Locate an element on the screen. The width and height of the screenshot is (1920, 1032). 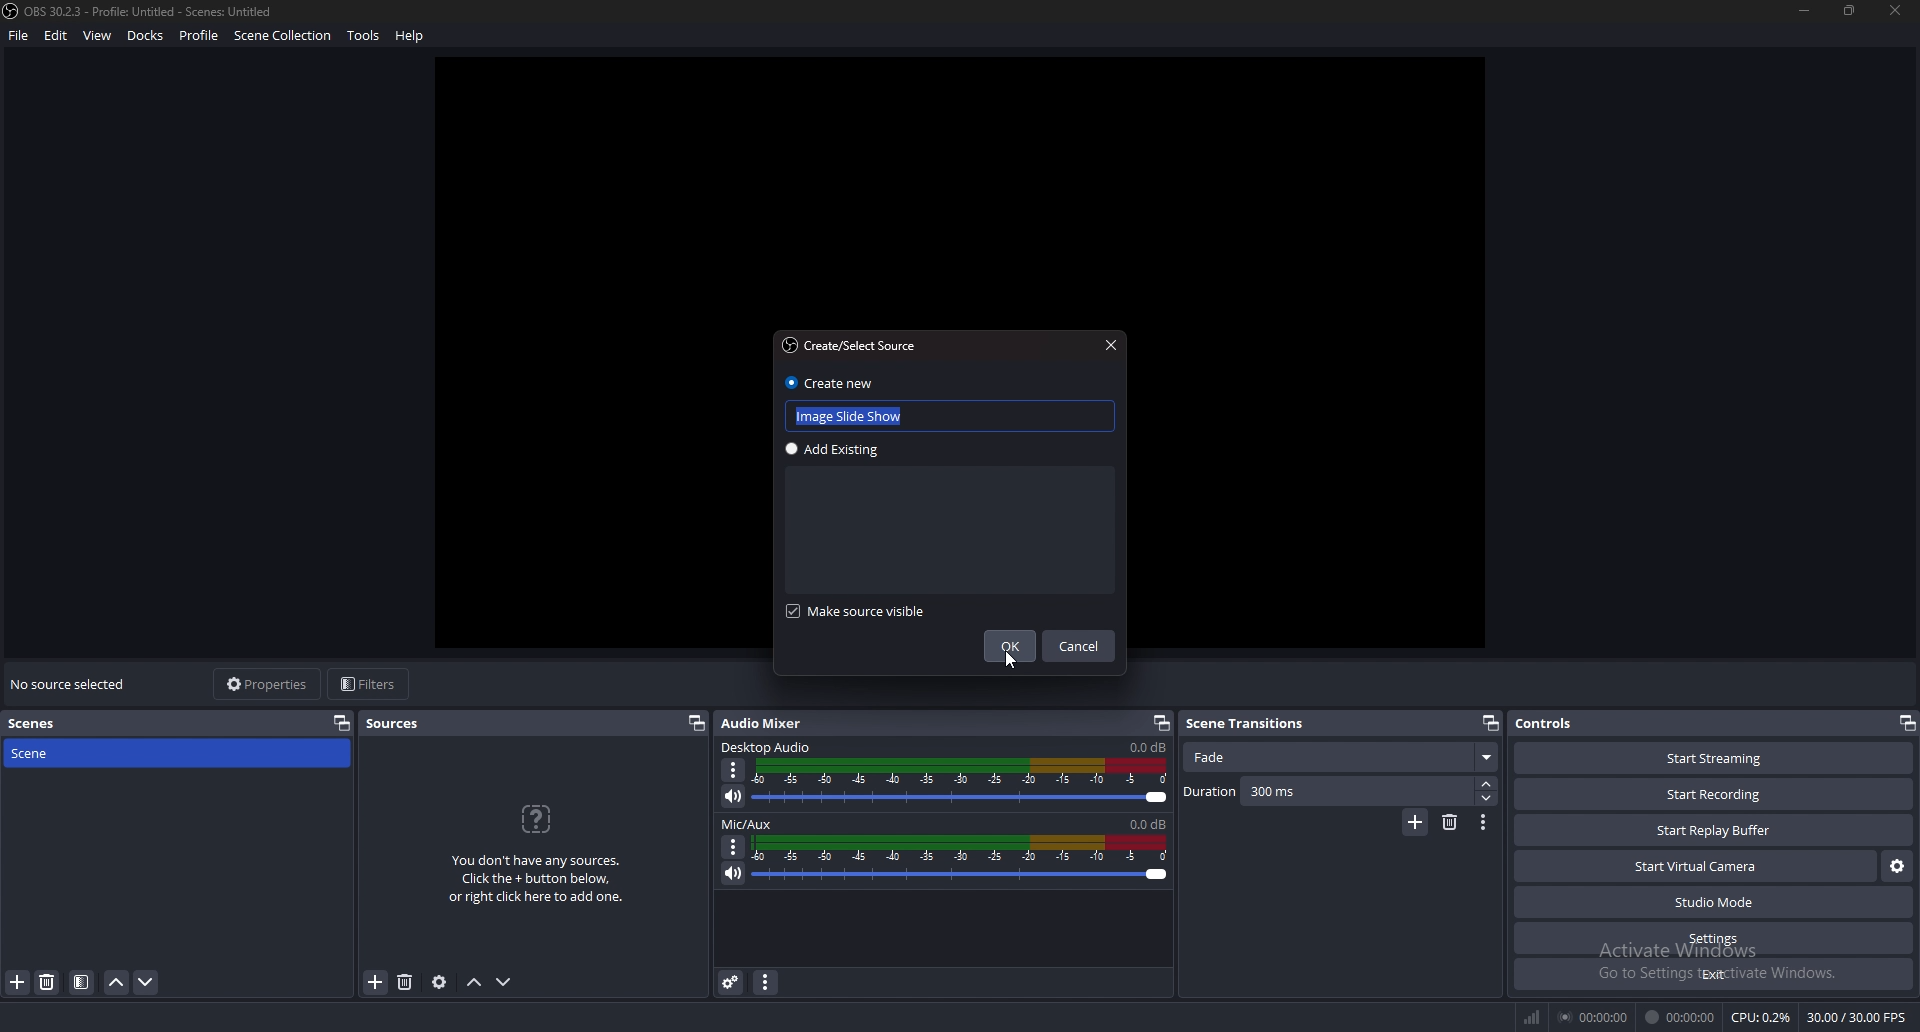
duration is located at coordinates (1327, 792).